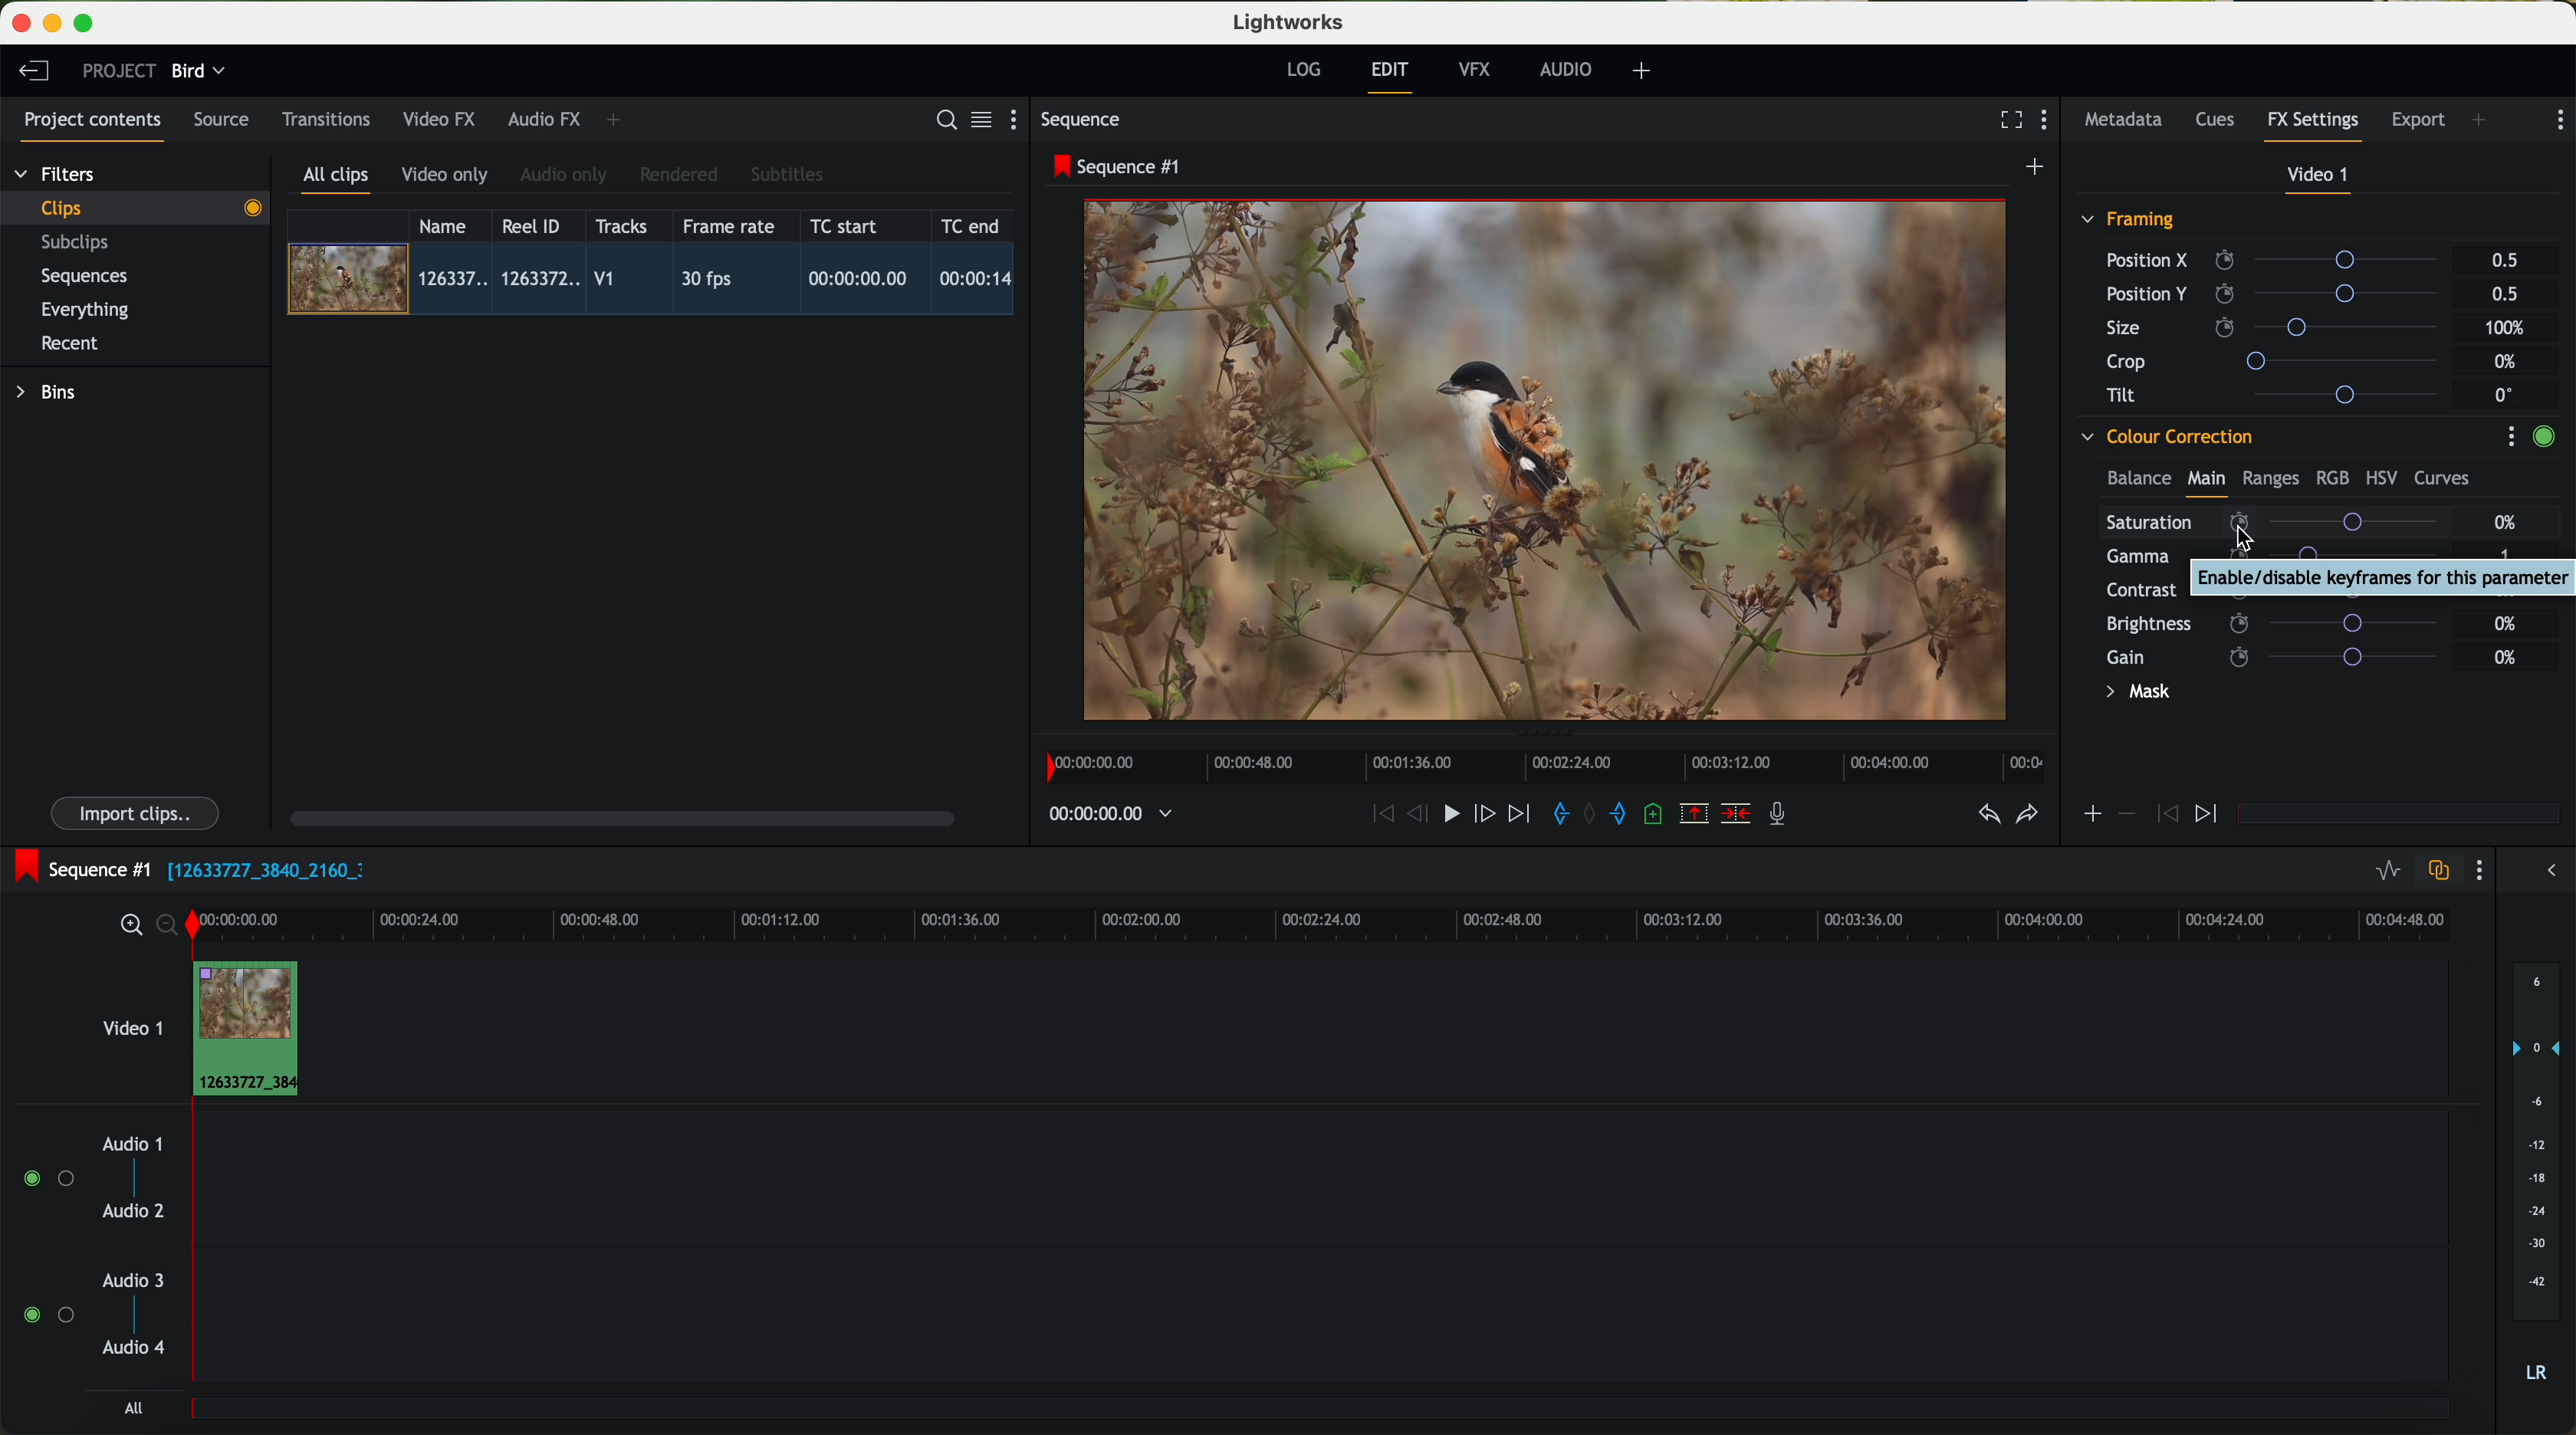  I want to click on balance, so click(2139, 480).